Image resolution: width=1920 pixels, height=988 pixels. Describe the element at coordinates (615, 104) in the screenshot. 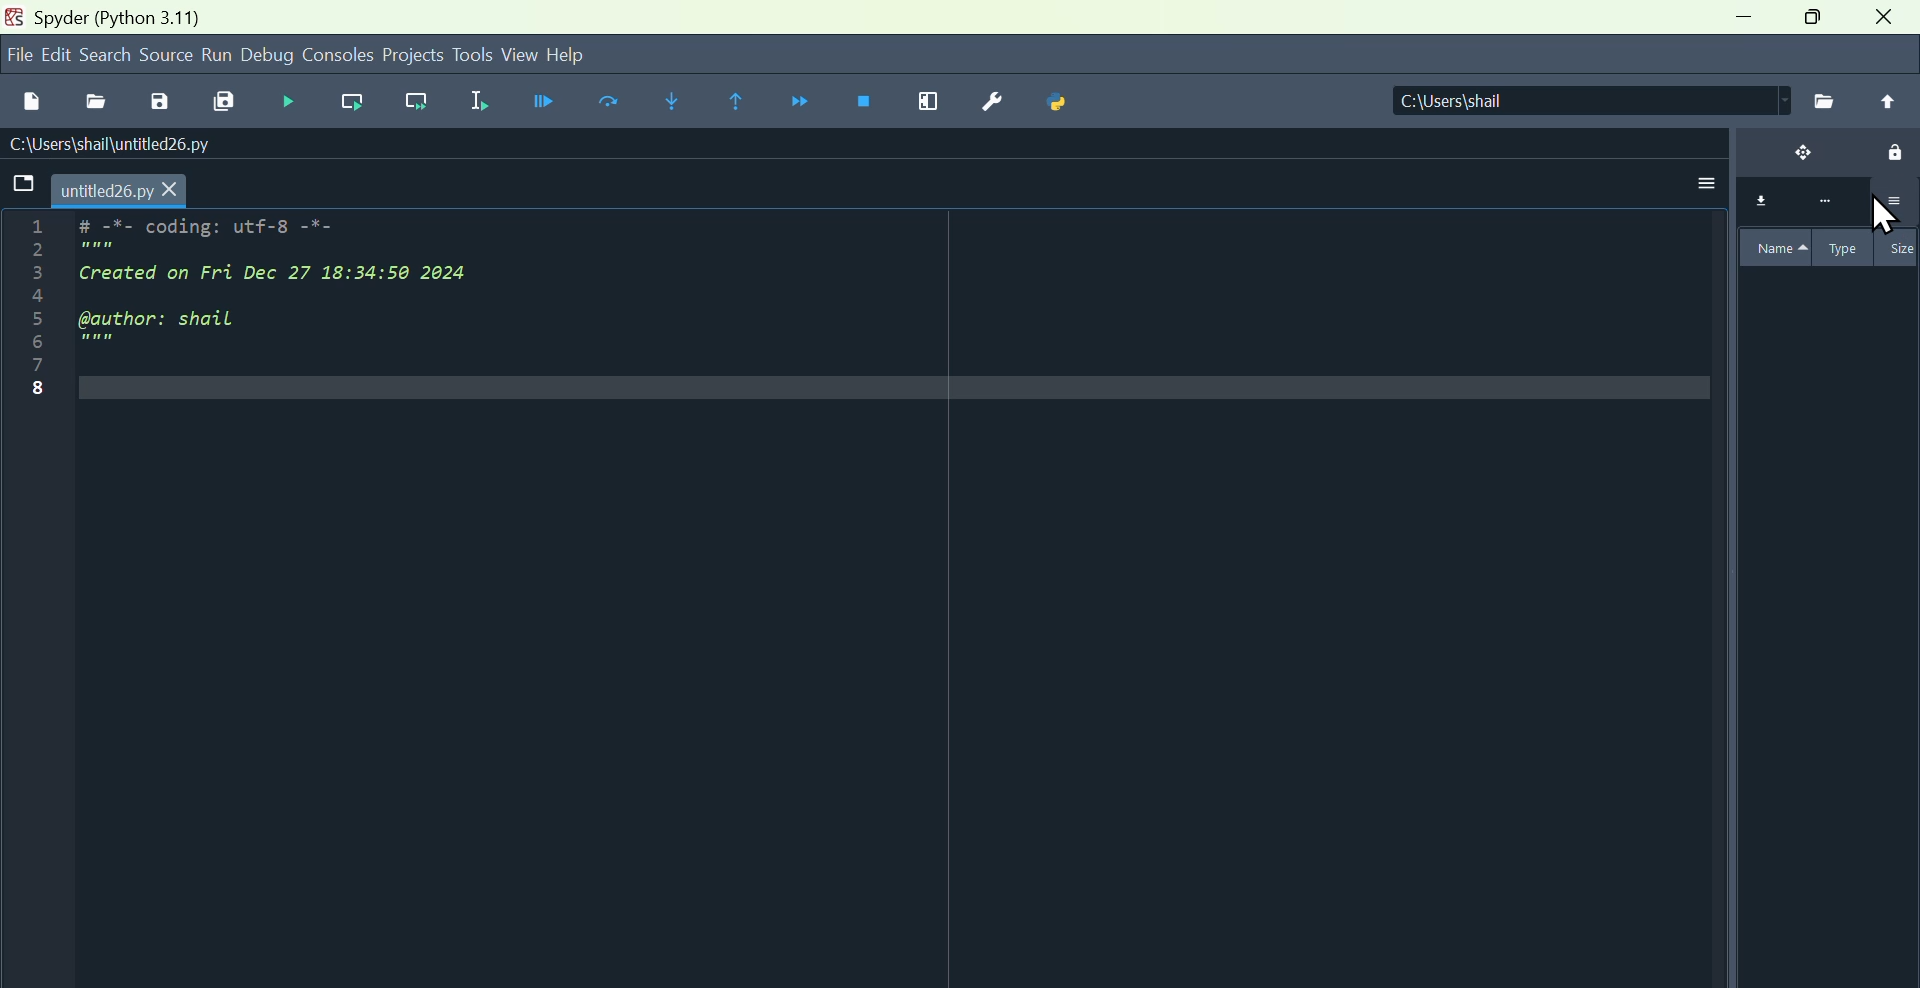

I see `Run cell` at that location.